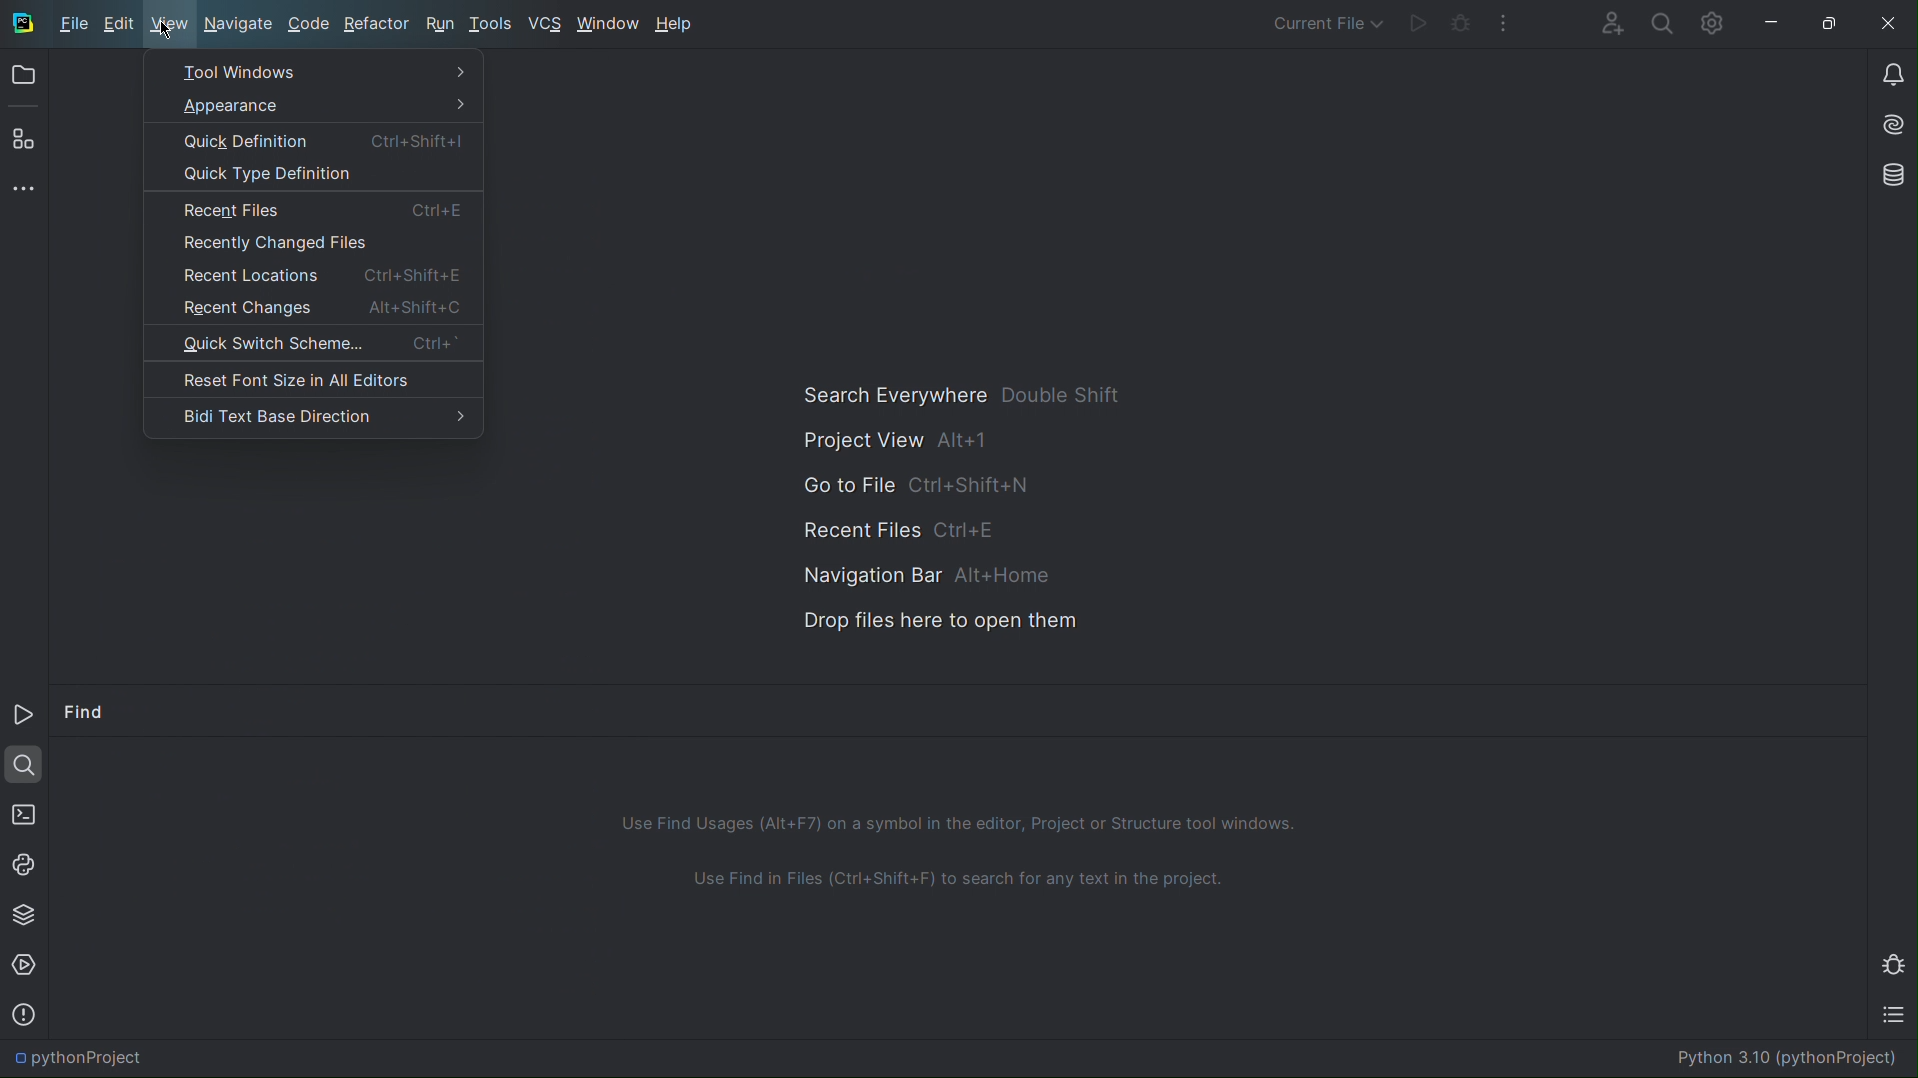 The image size is (1918, 1078). Describe the element at coordinates (959, 889) in the screenshot. I see `Find Terminal` at that location.